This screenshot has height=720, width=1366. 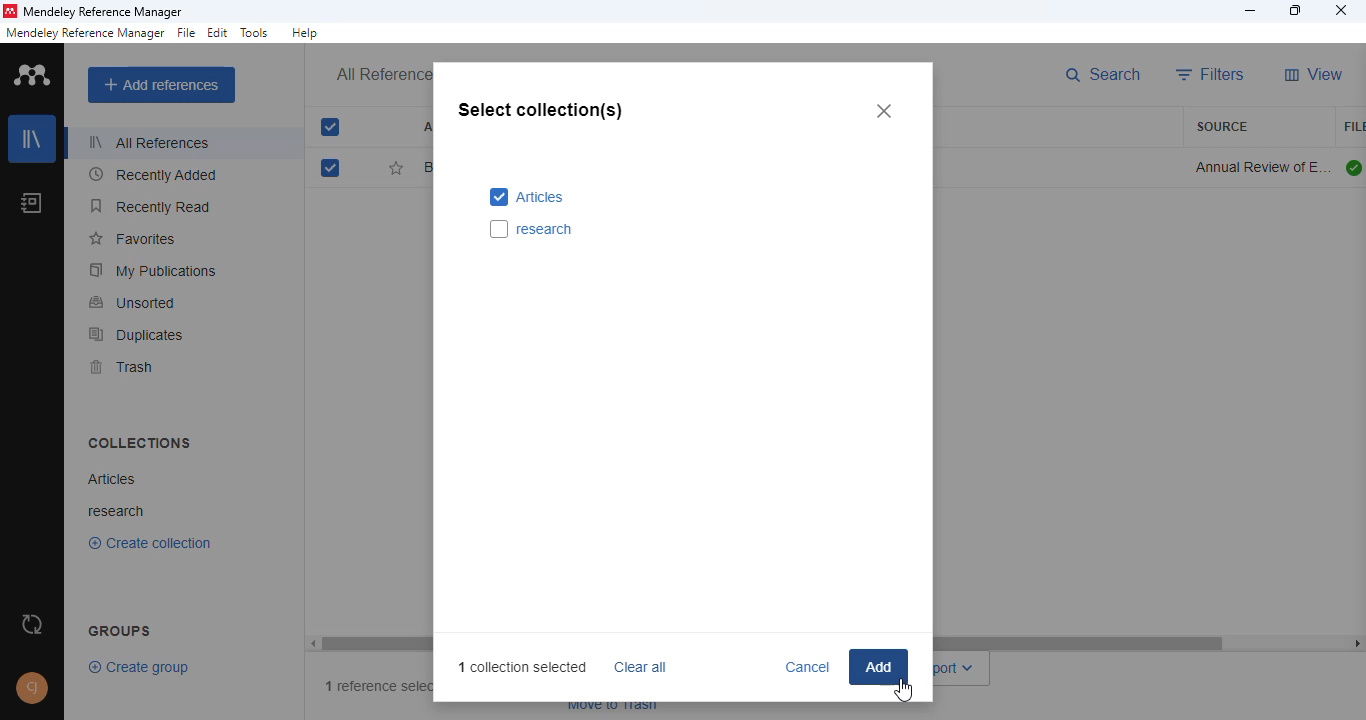 I want to click on tolls, so click(x=256, y=33).